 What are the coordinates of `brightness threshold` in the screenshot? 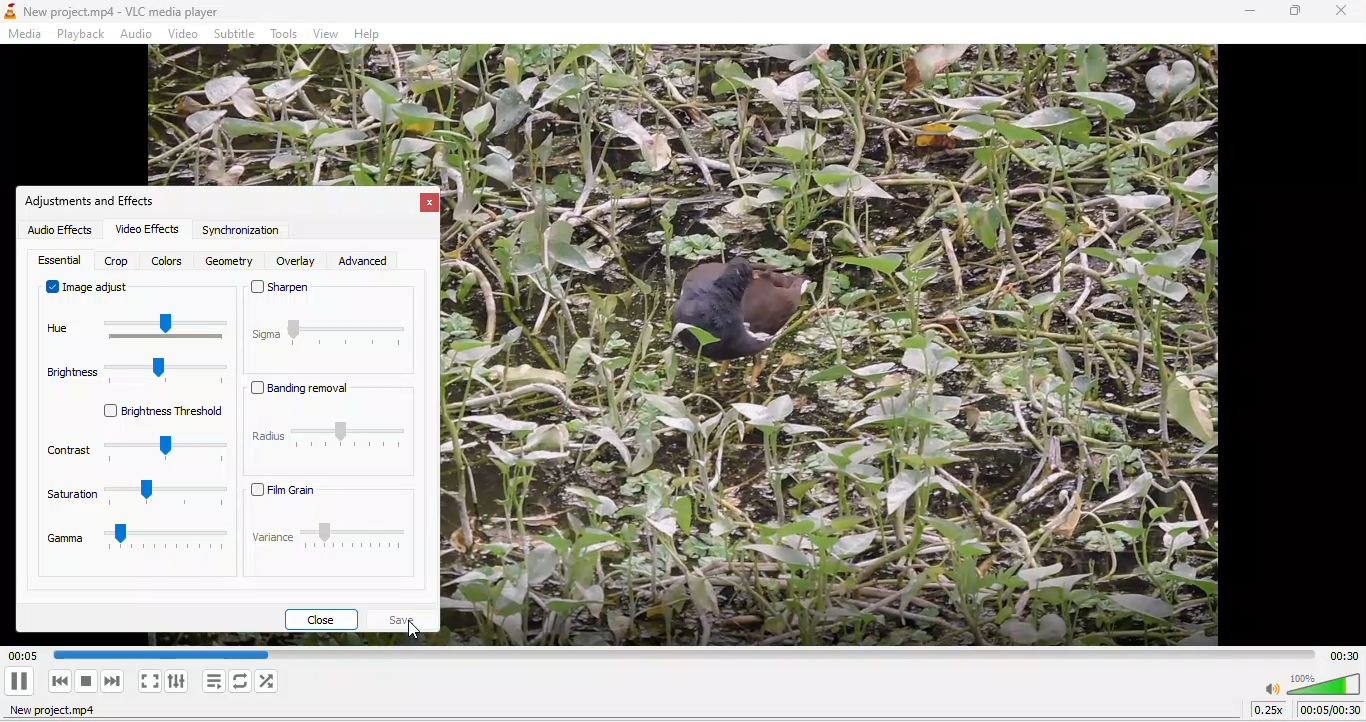 It's located at (149, 413).